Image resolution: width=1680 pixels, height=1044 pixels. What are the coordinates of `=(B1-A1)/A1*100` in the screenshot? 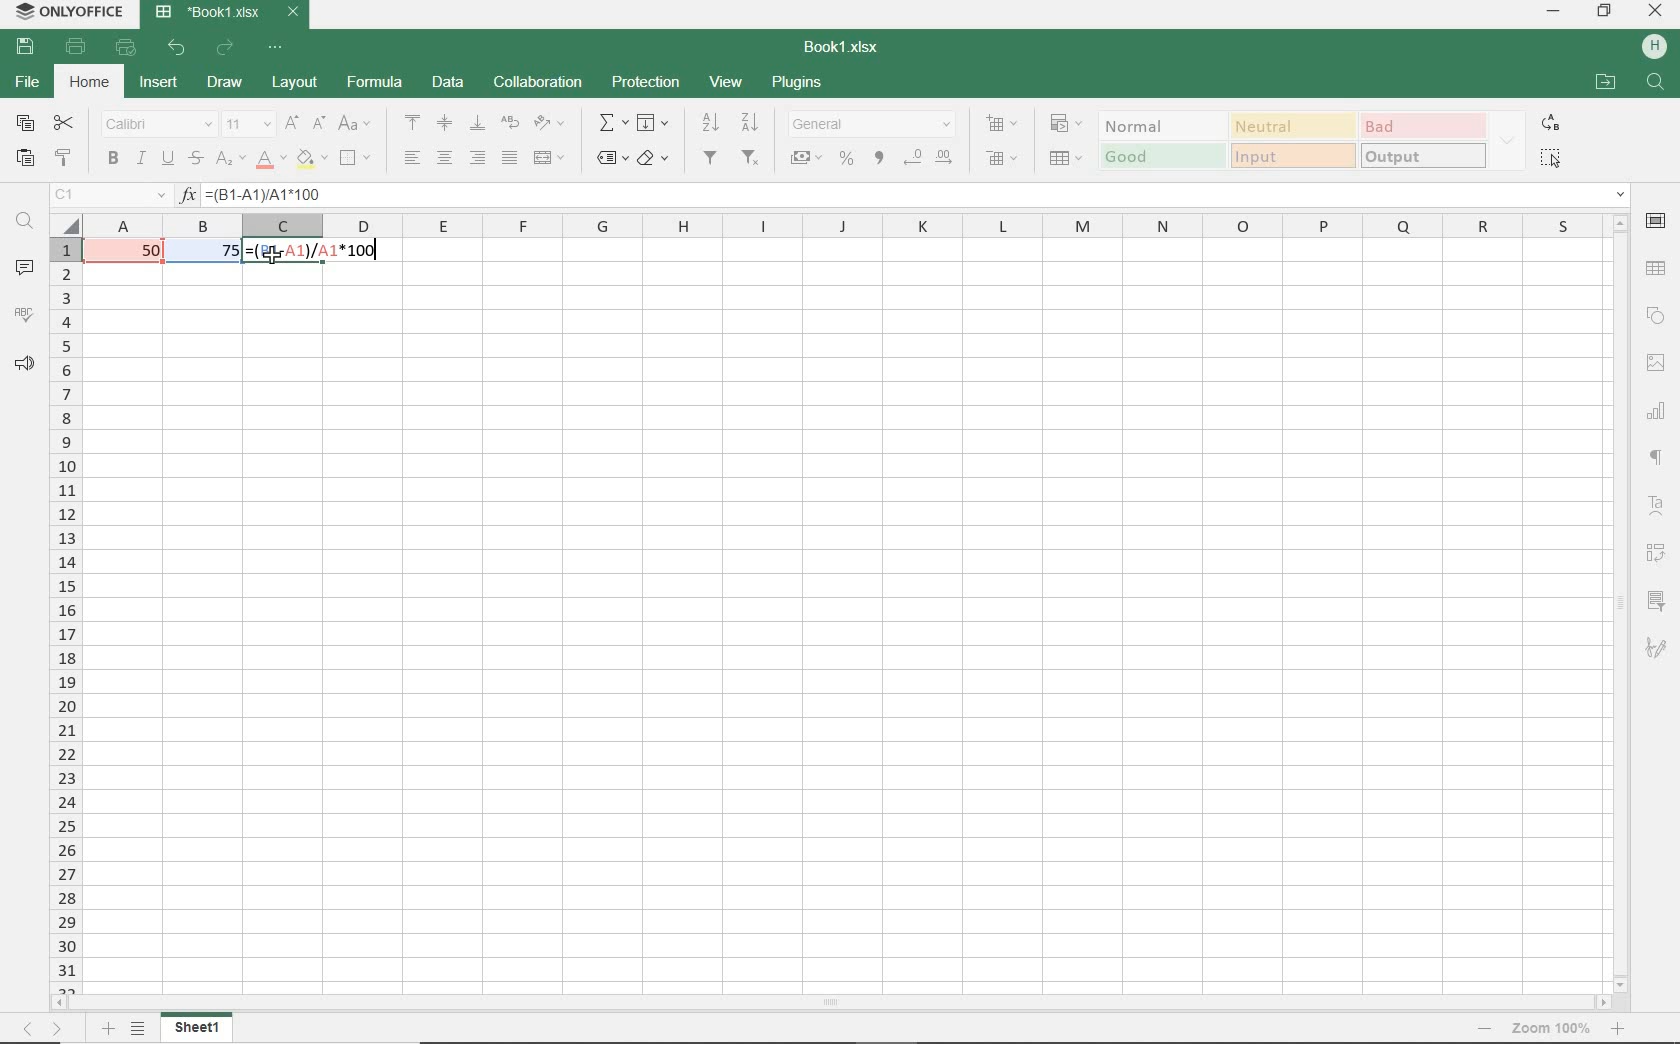 It's located at (917, 194).